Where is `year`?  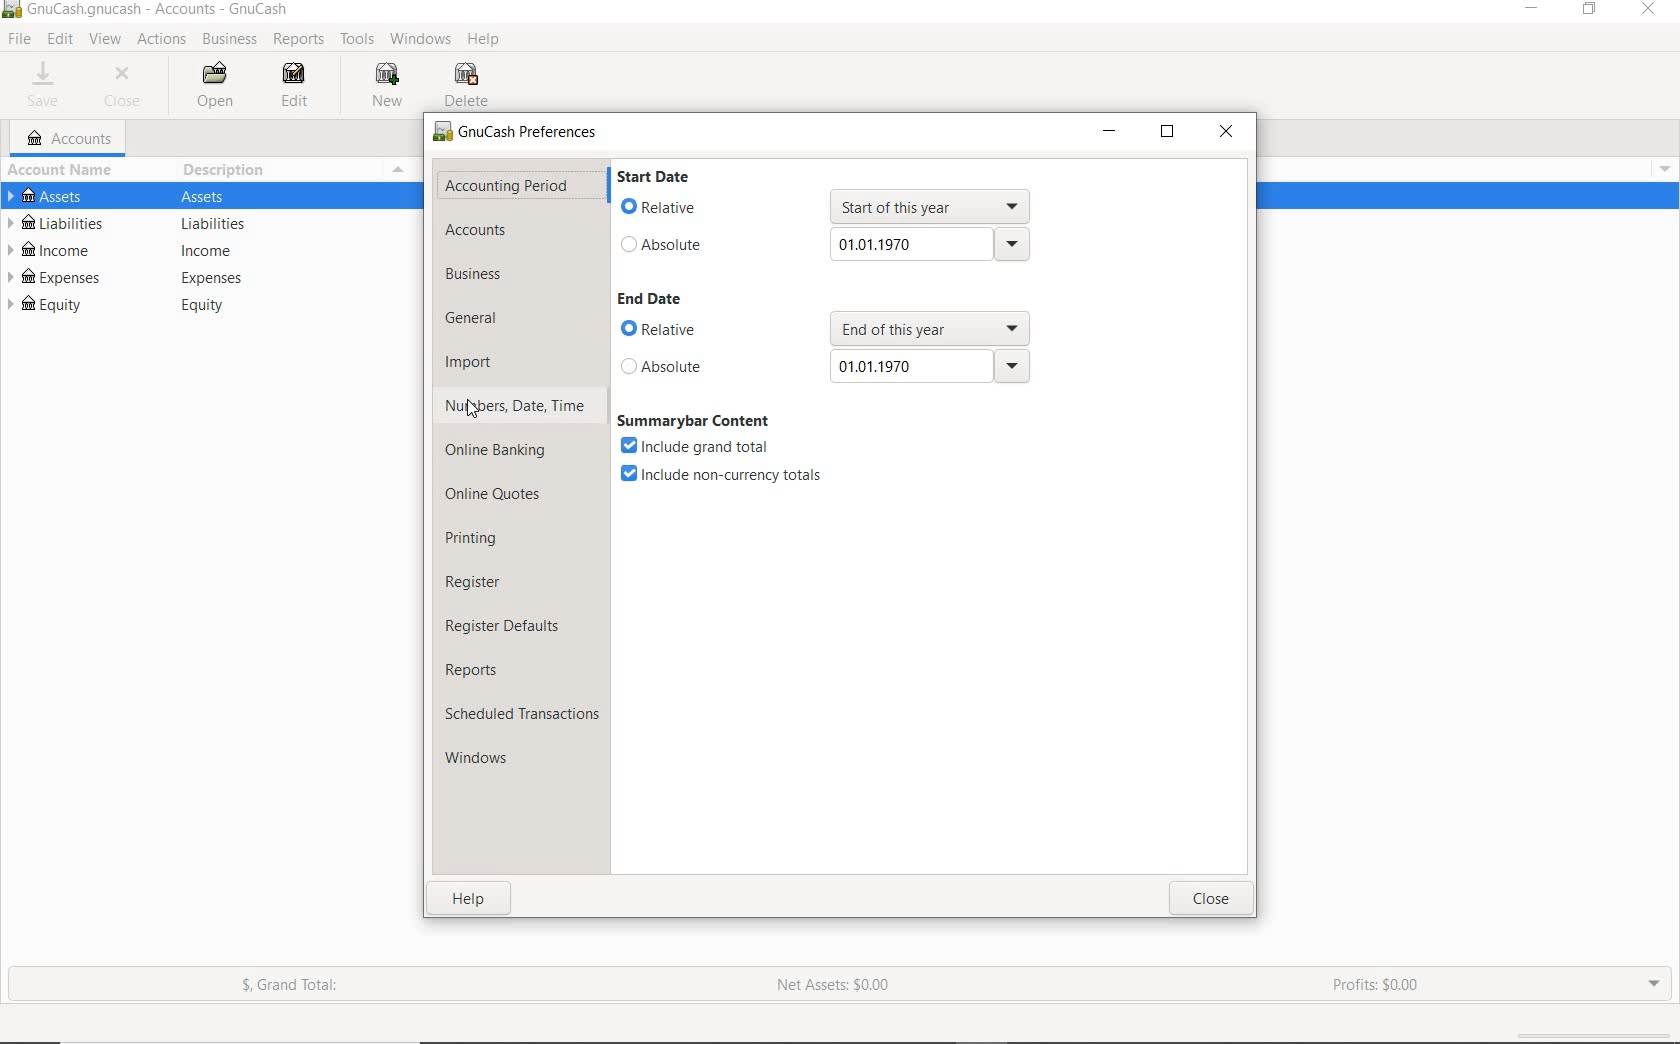
year is located at coordinates (928, 245).